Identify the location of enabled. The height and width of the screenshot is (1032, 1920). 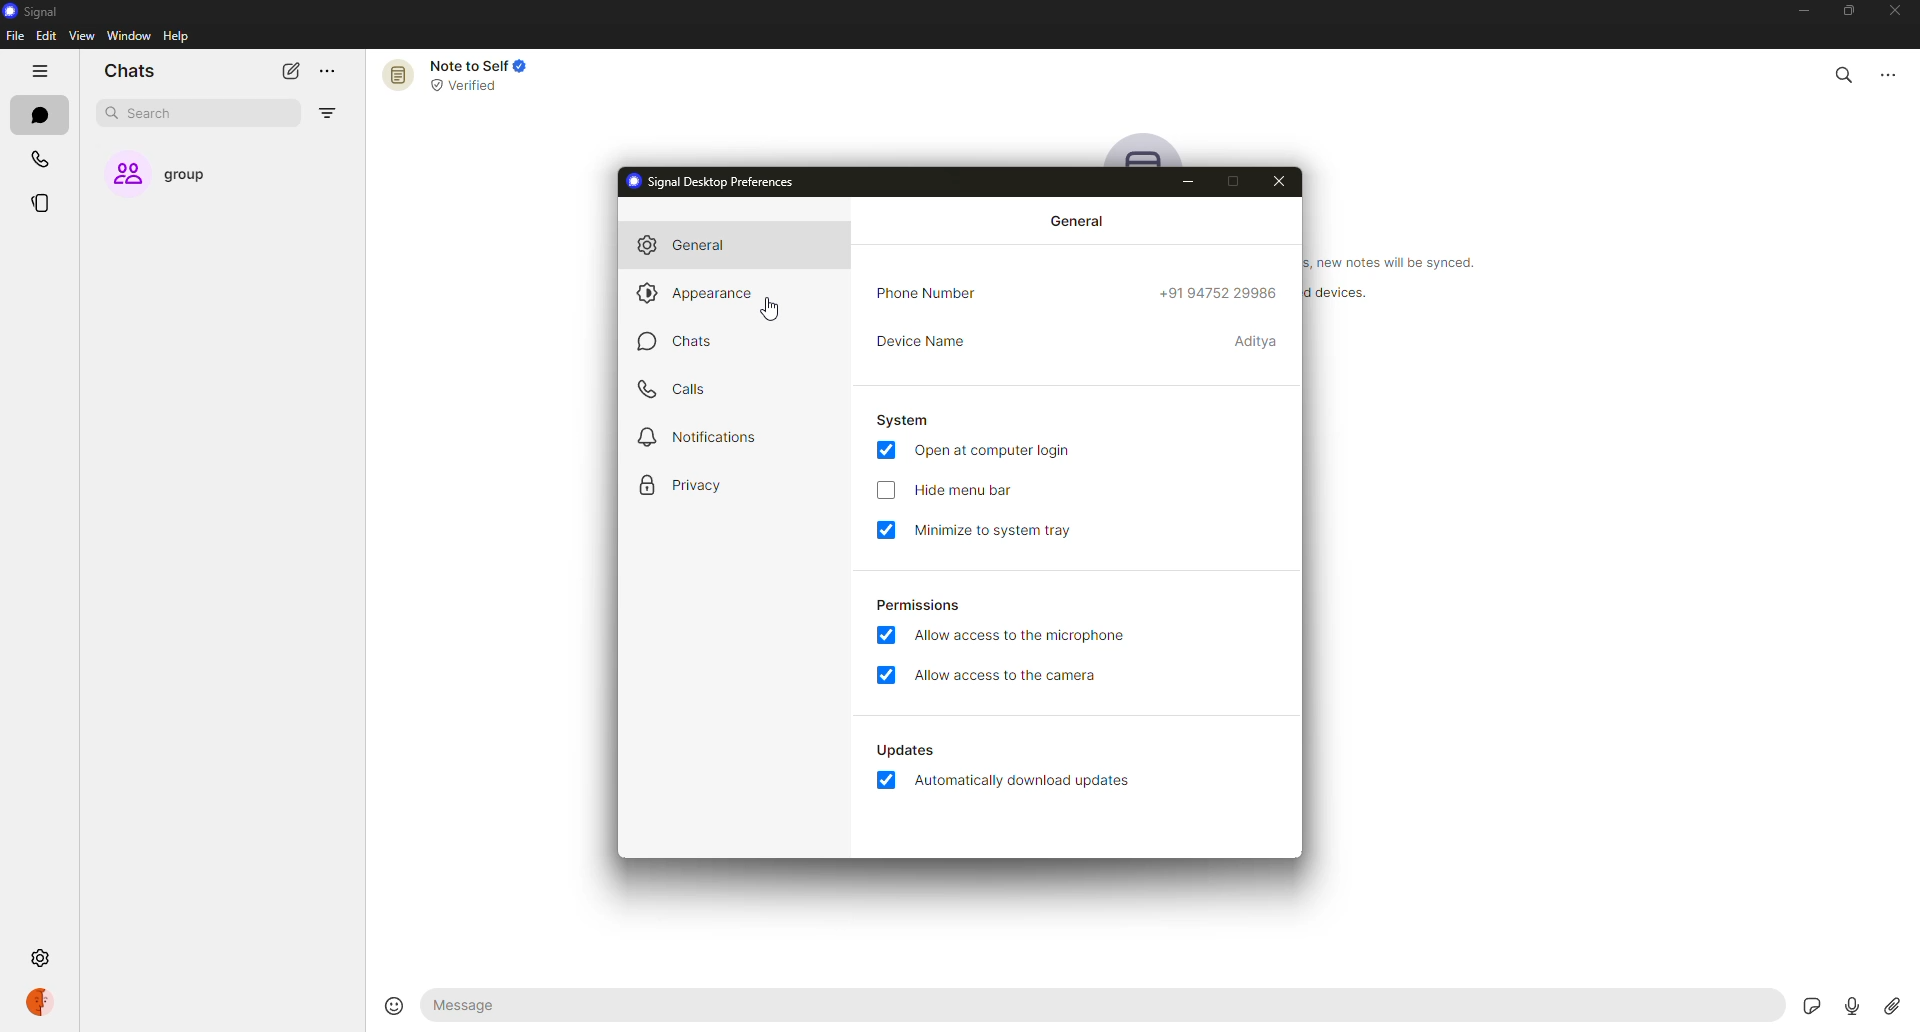
(885, 675).